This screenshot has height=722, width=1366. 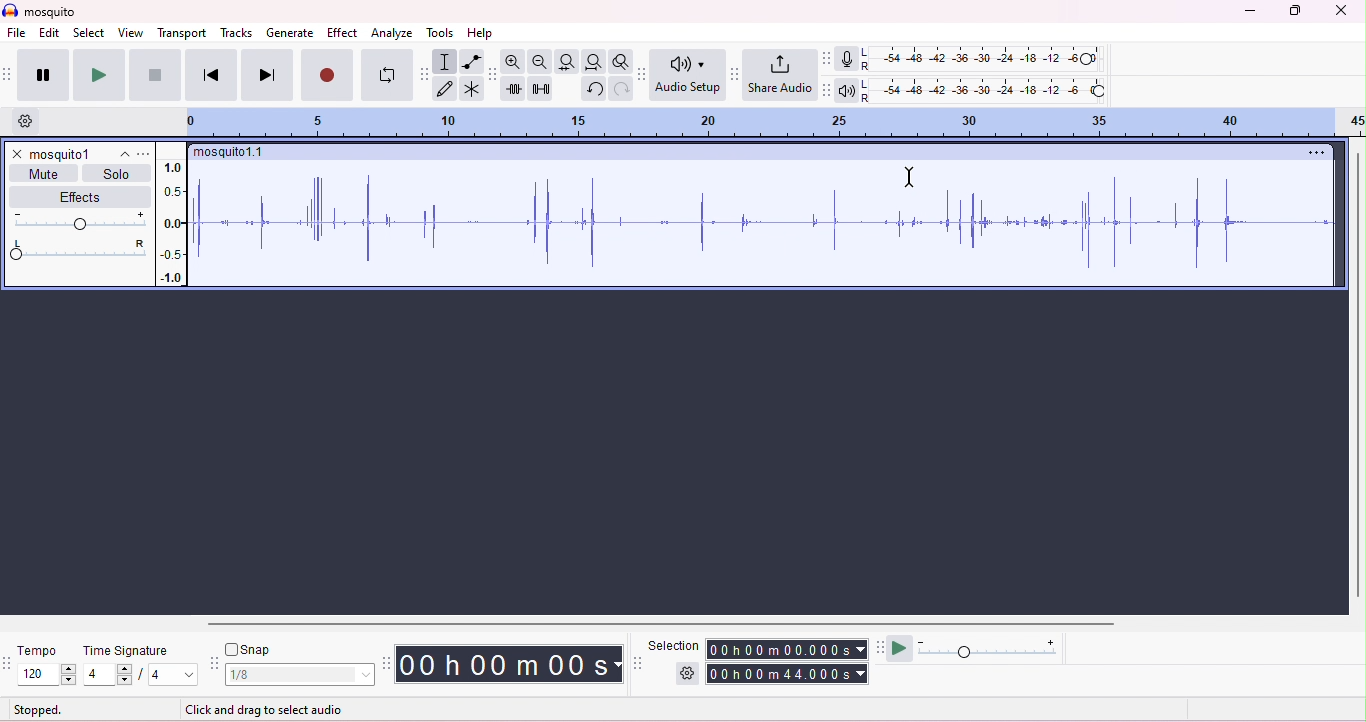 I want to click on stopped, so click(x=38, y=711).